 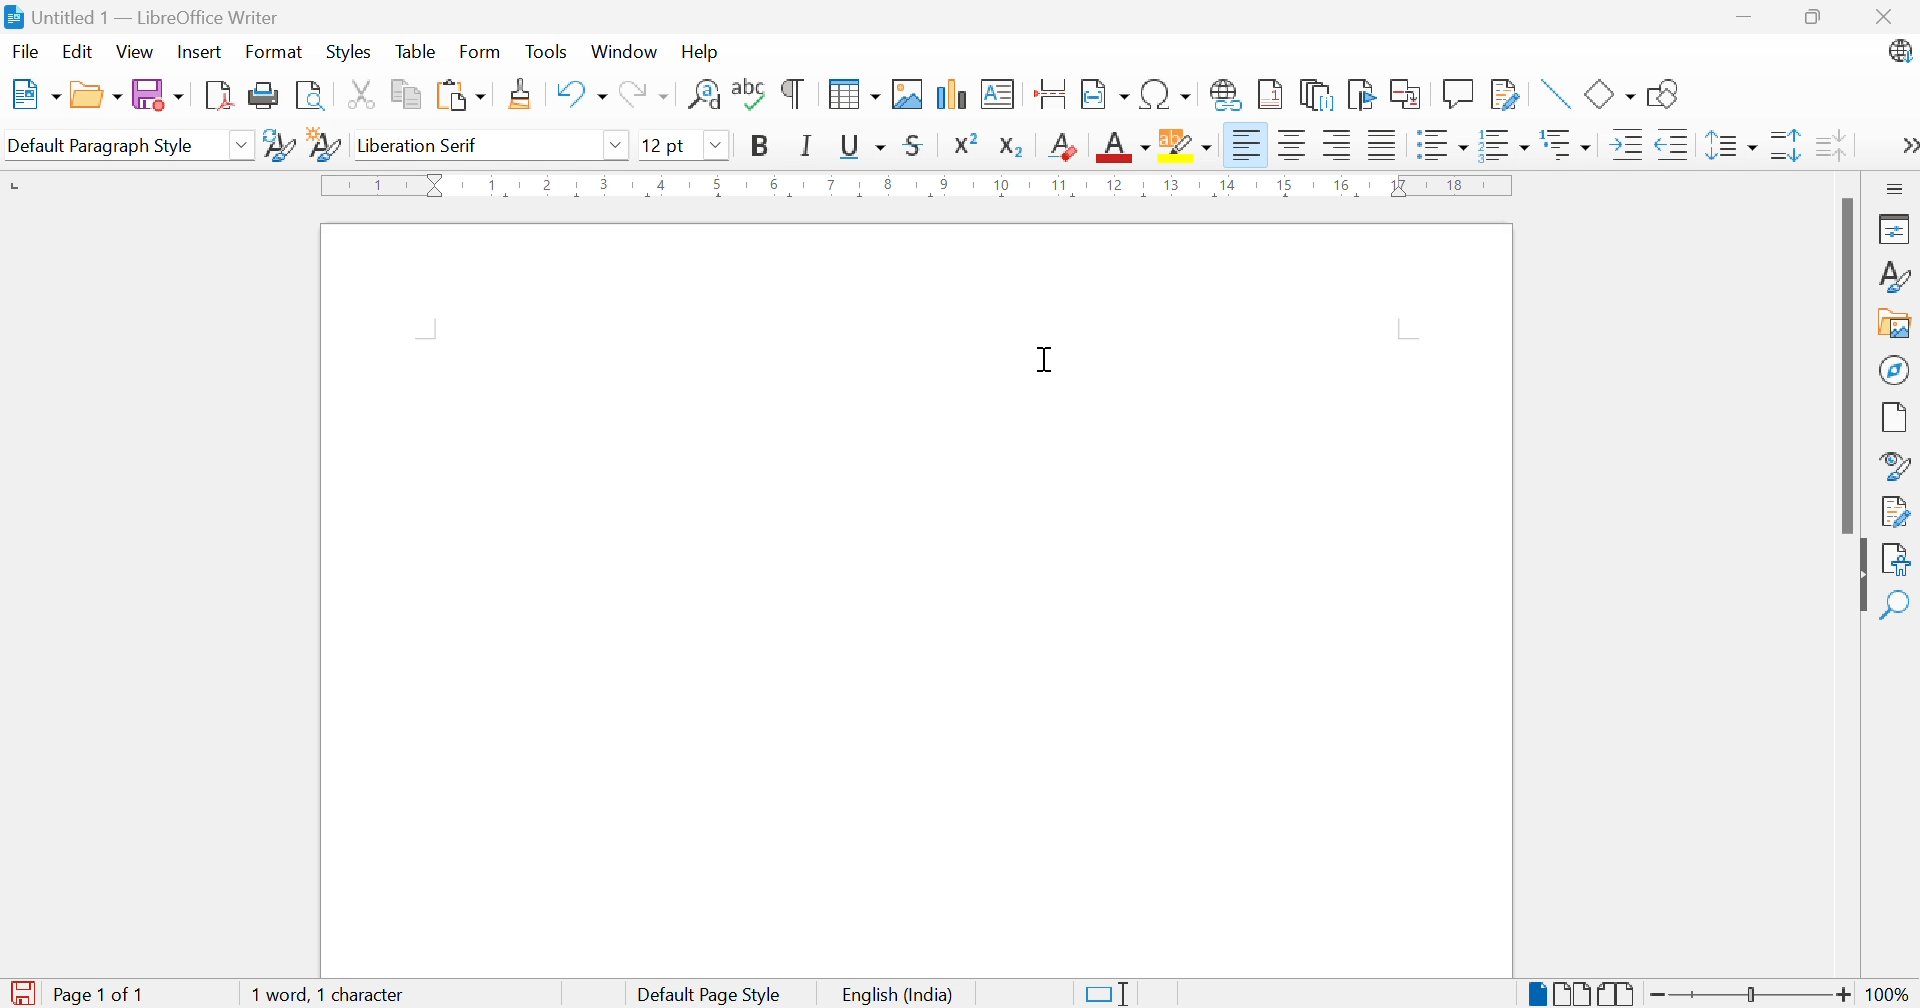 I want to click on Scroll Bar, so click(x=1844, y=366).